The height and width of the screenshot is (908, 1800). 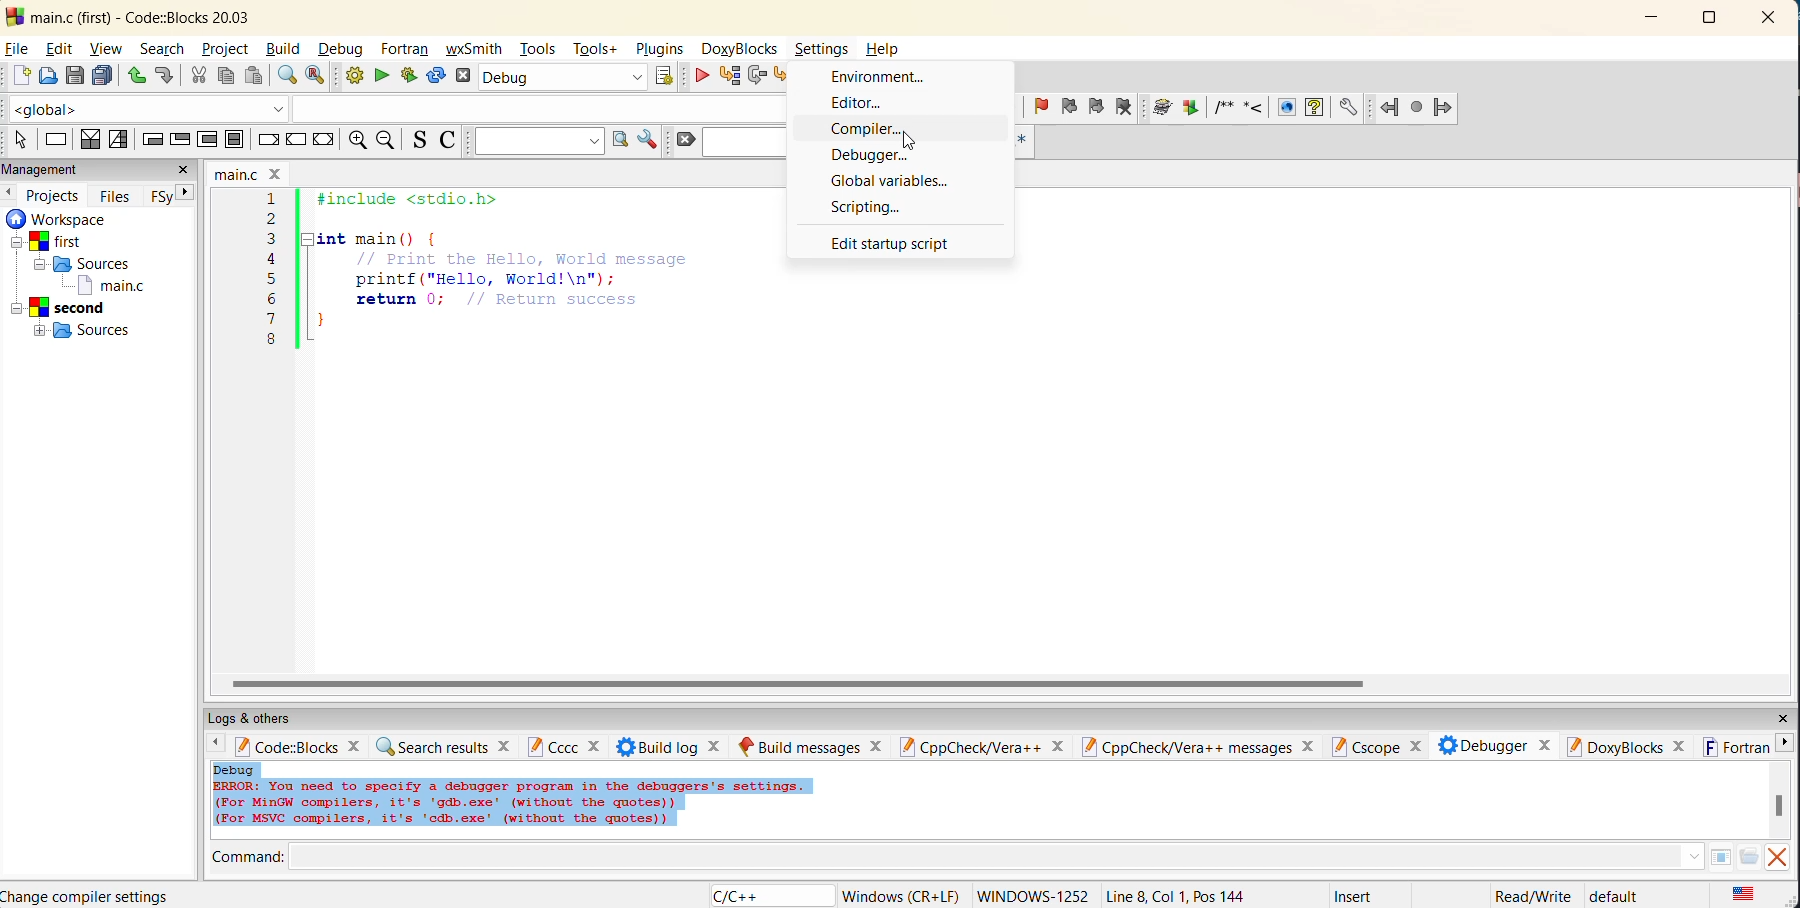 I want to click on block instruction, so click(x=234, y=140).